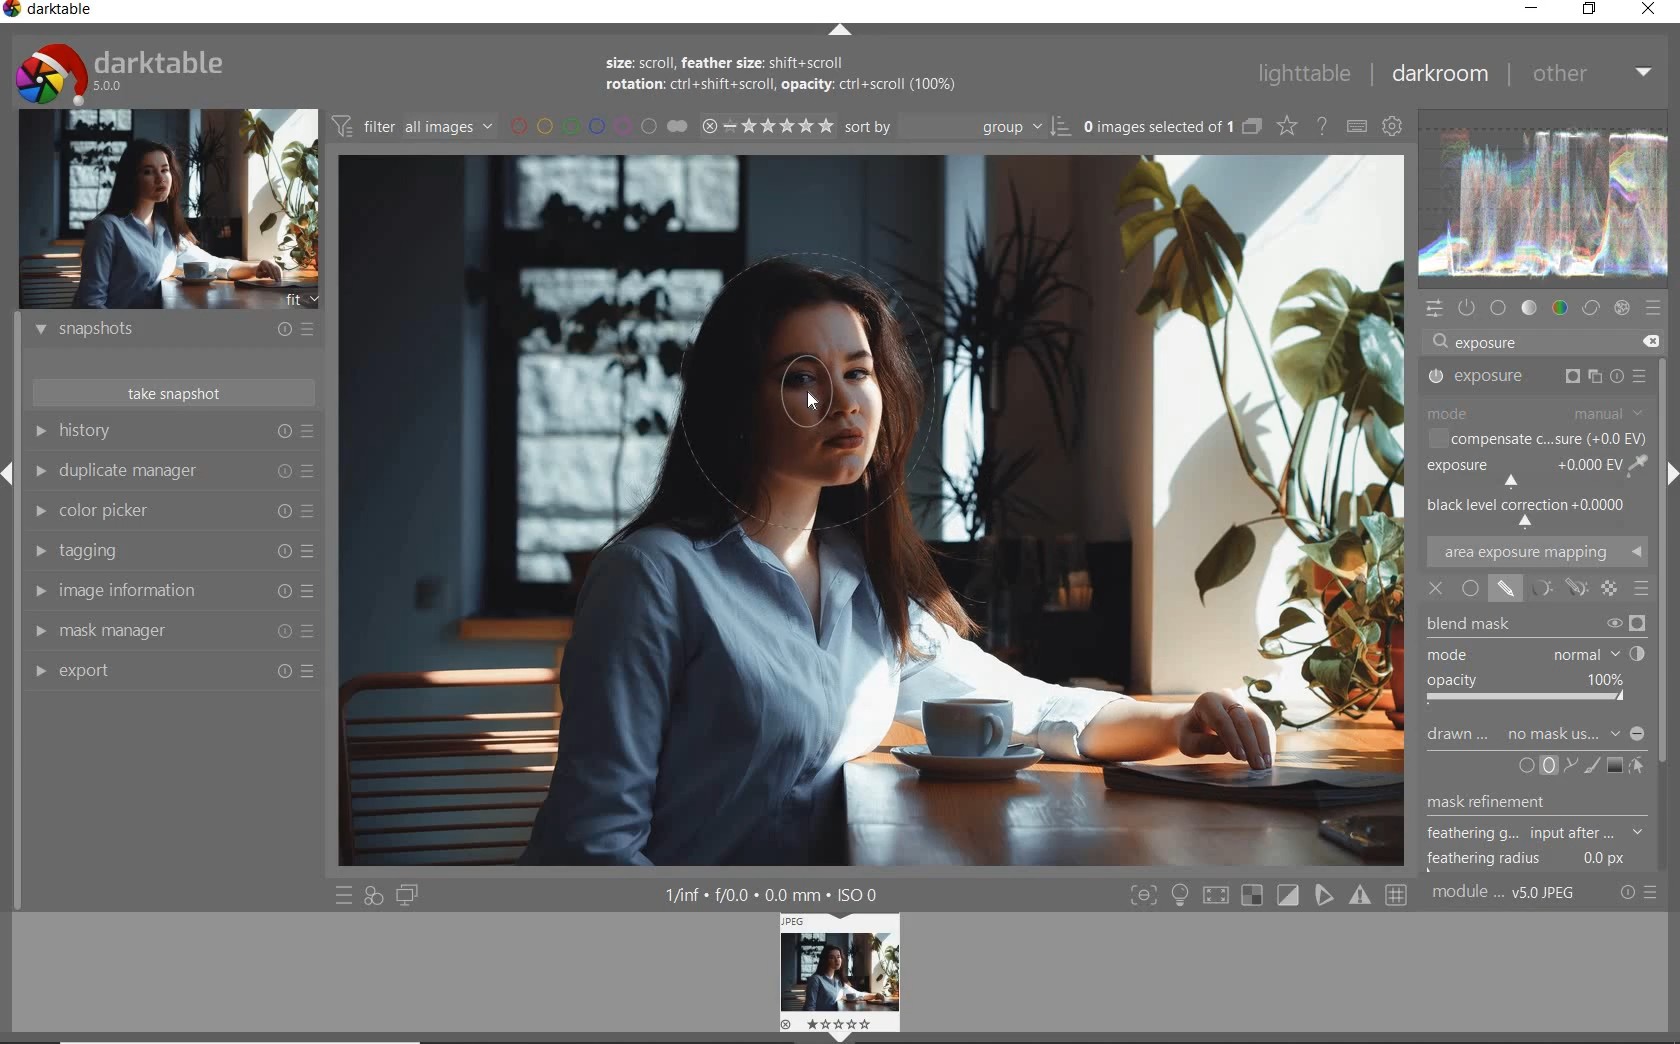  Describe the element at coordinates (1638, 893) in the screenshot. I see `reset or presets & preferences` at that location.